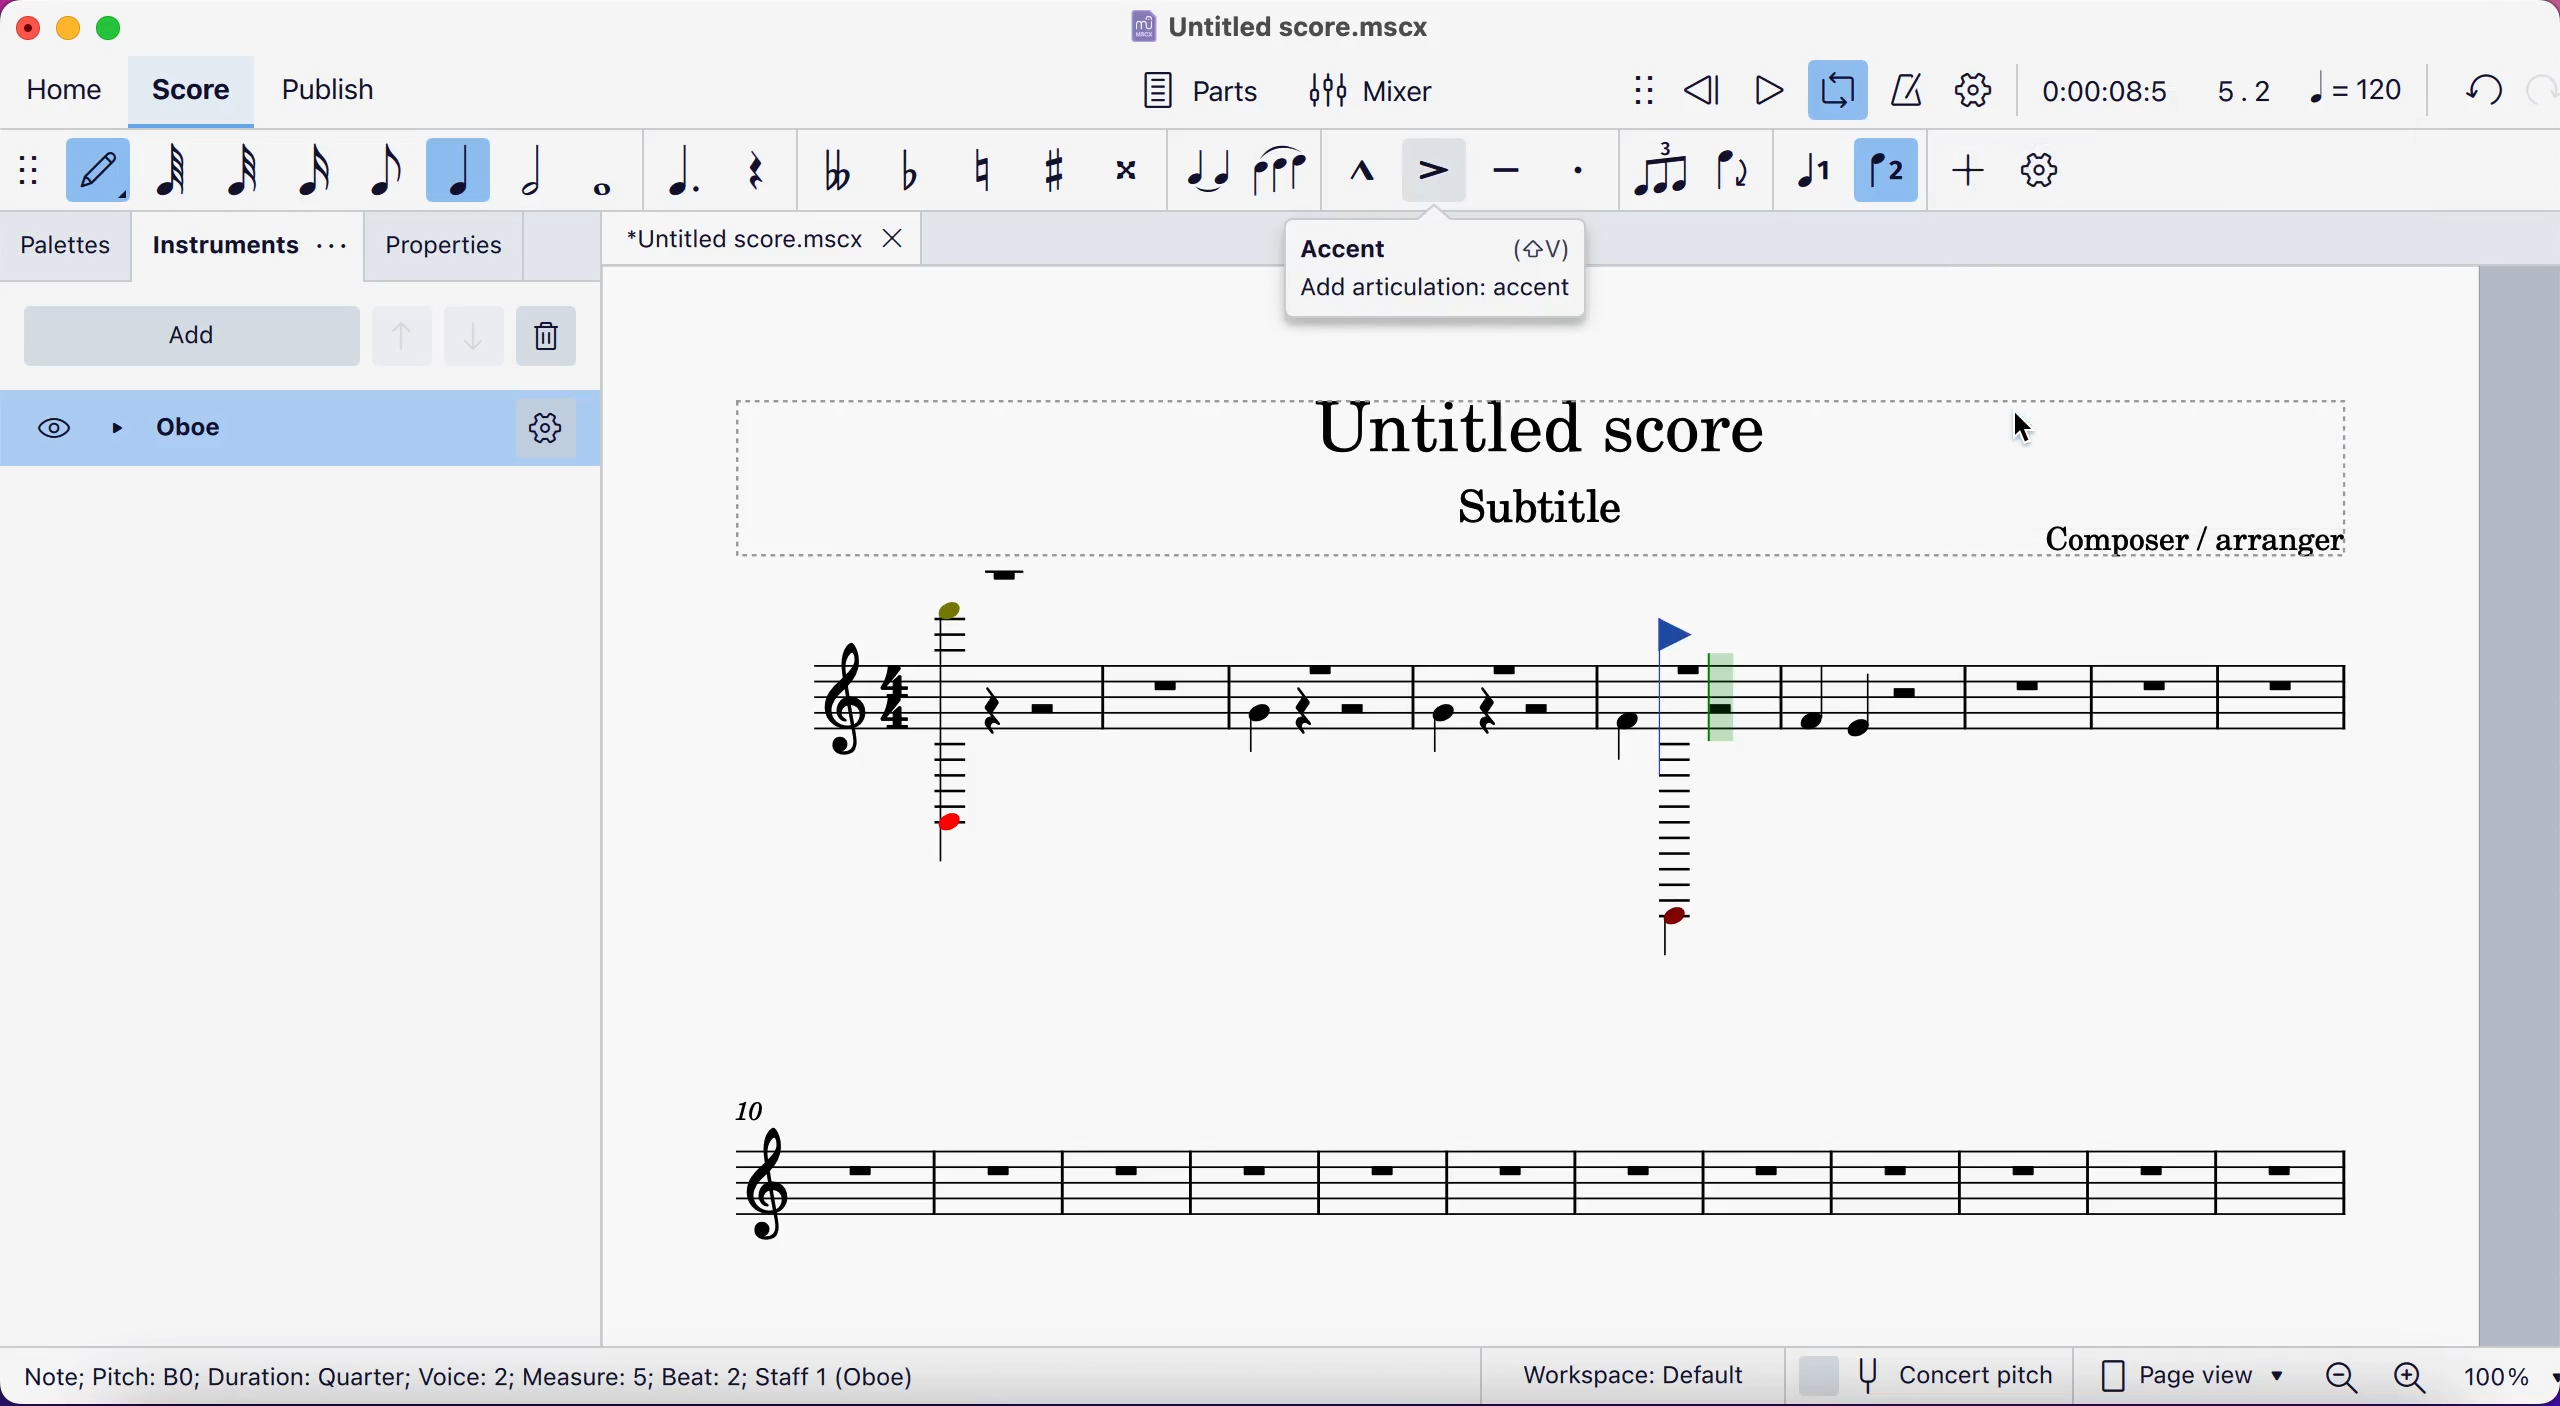  Describe the element at coordinates (1562, 842) in the screenshot. I see `untitled score subtitle composer/arranger 10` at that location.